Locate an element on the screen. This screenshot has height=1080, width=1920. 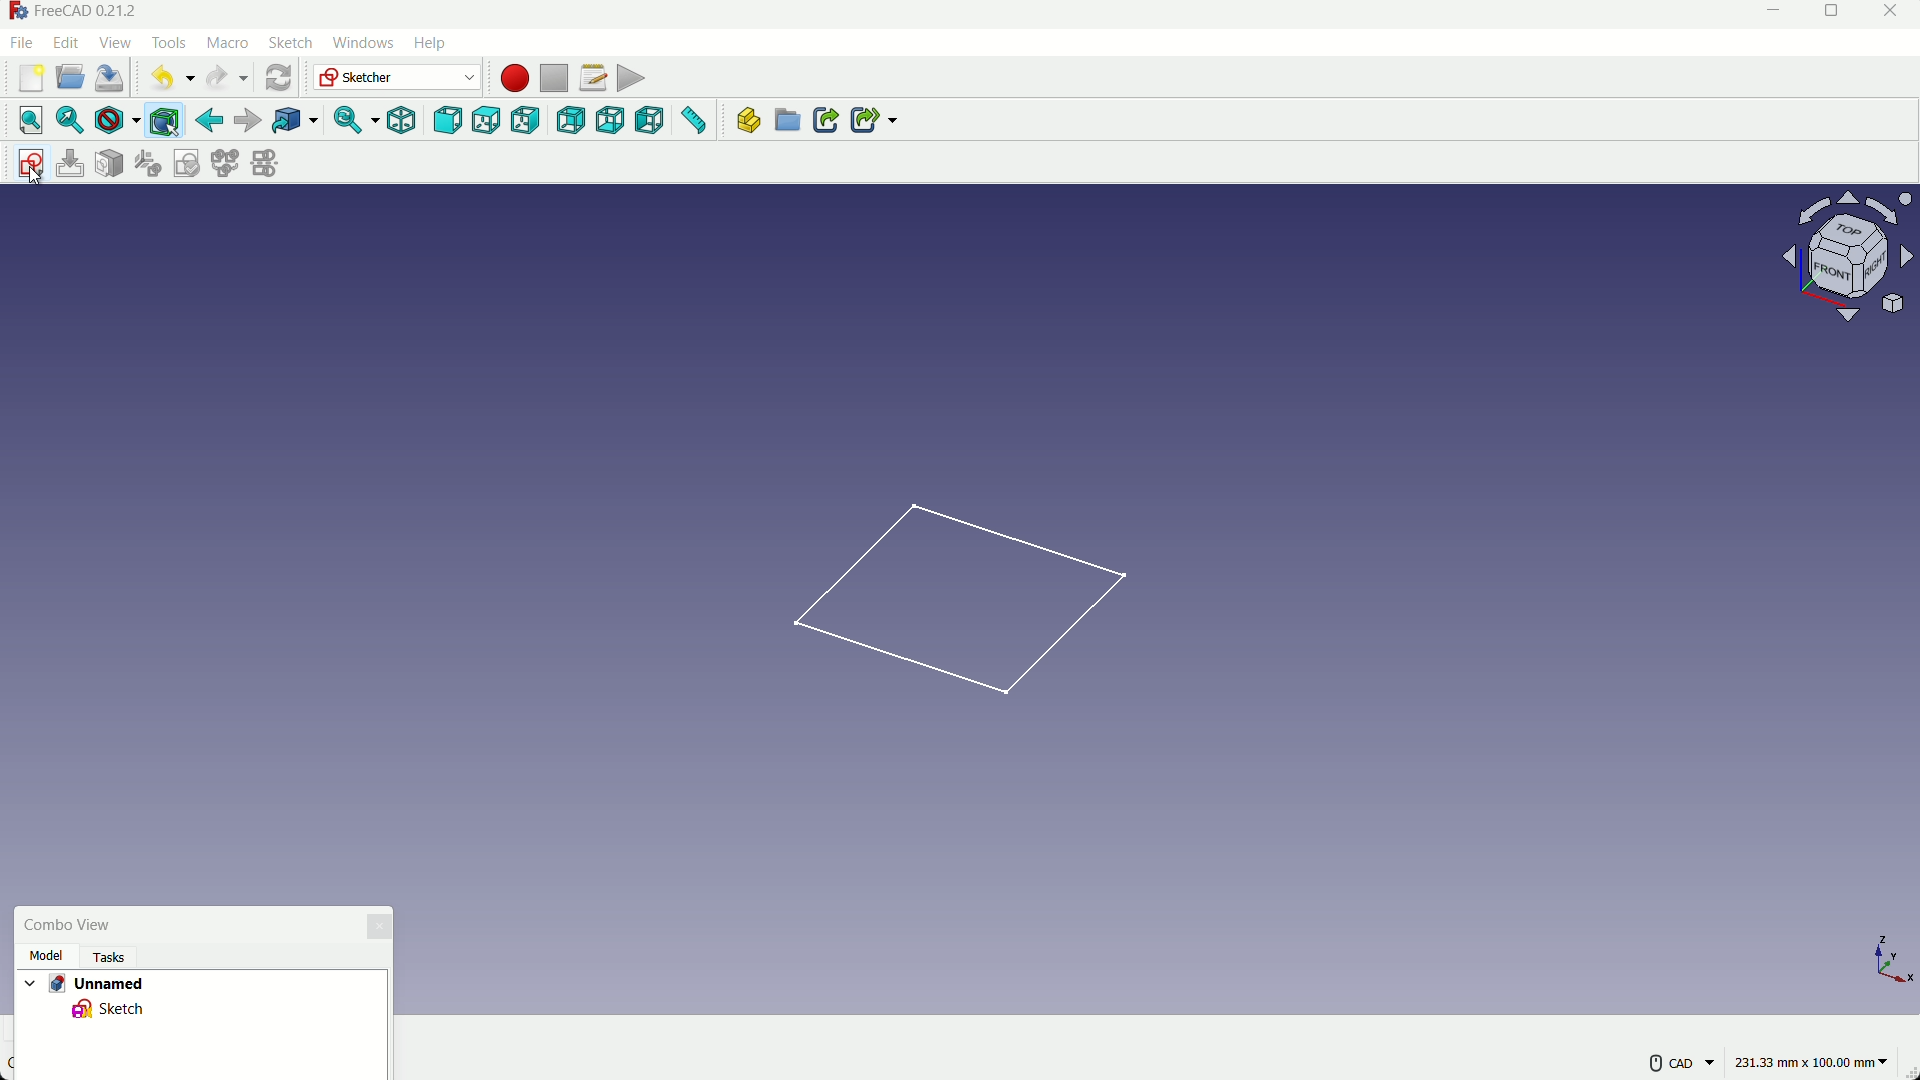
model tab is located at coordinates (49, 956).